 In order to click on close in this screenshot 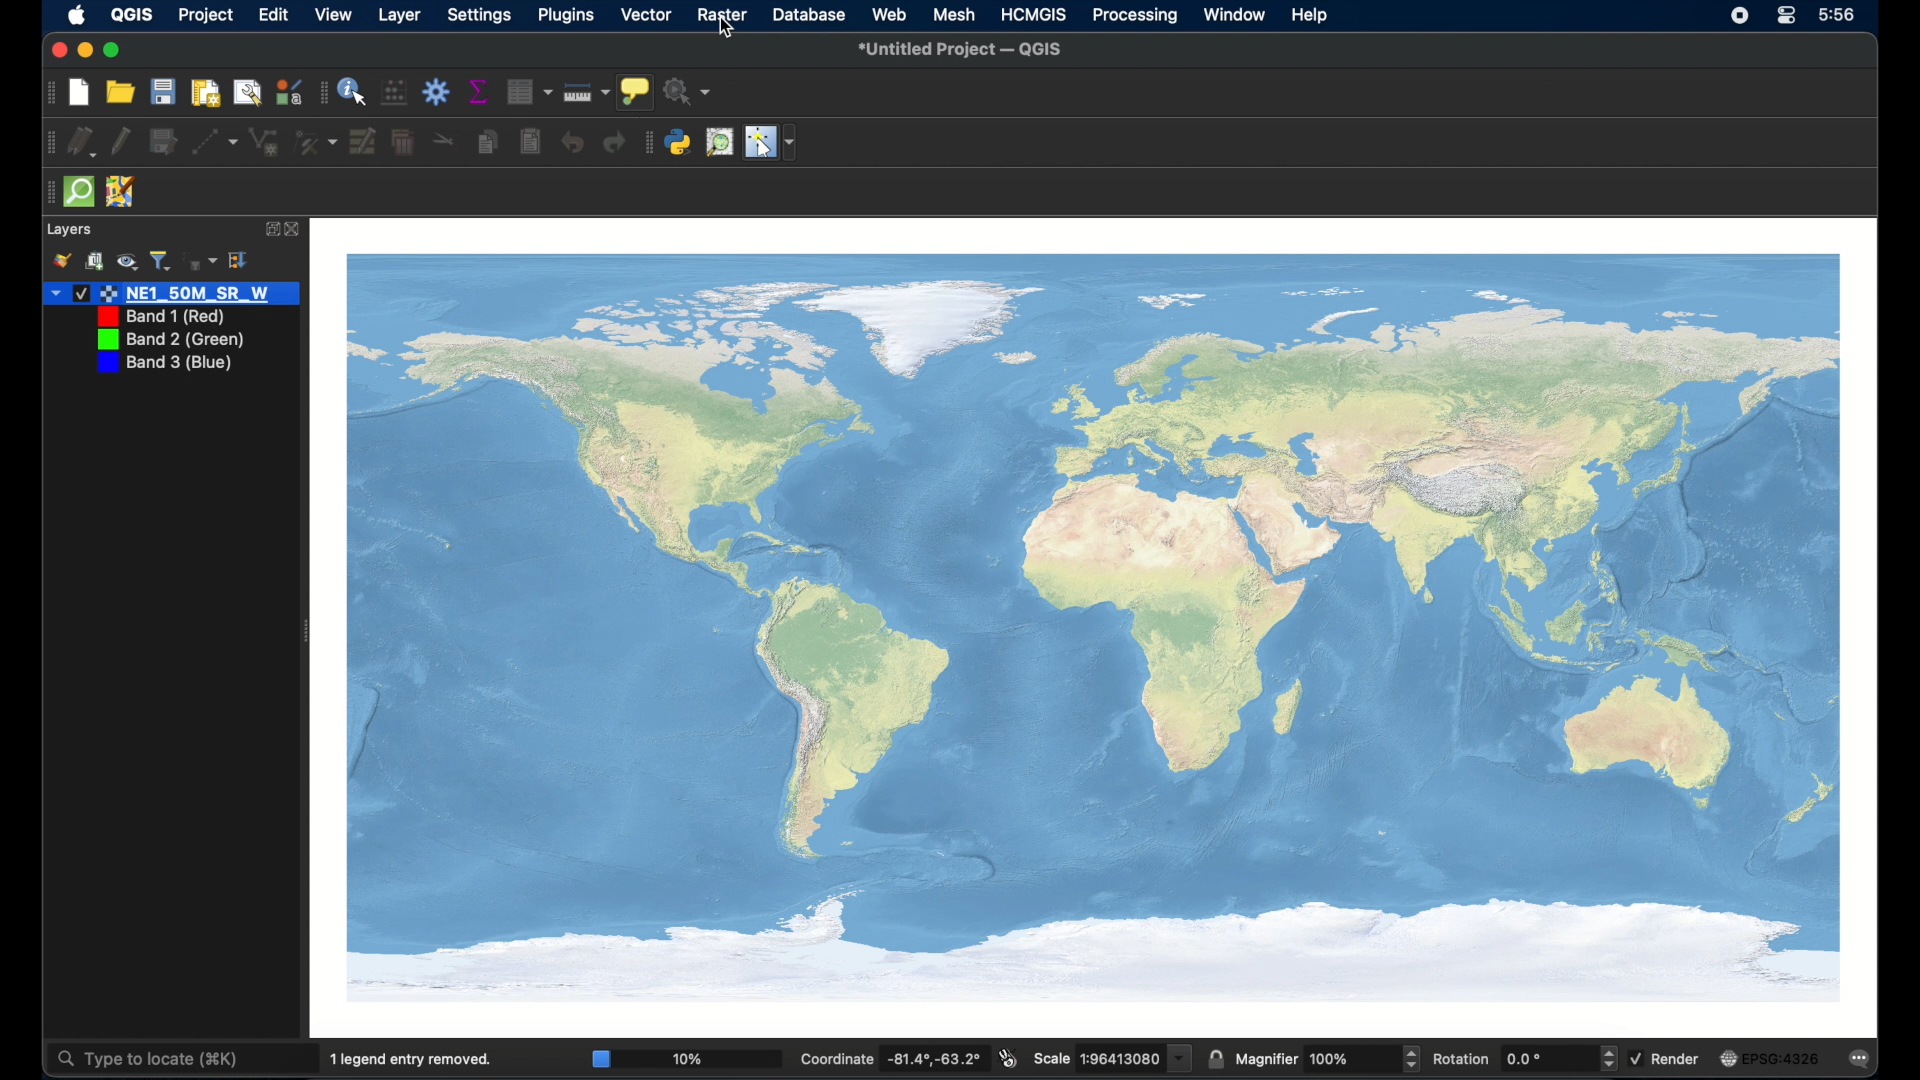, I will do `click(295, 230)`.